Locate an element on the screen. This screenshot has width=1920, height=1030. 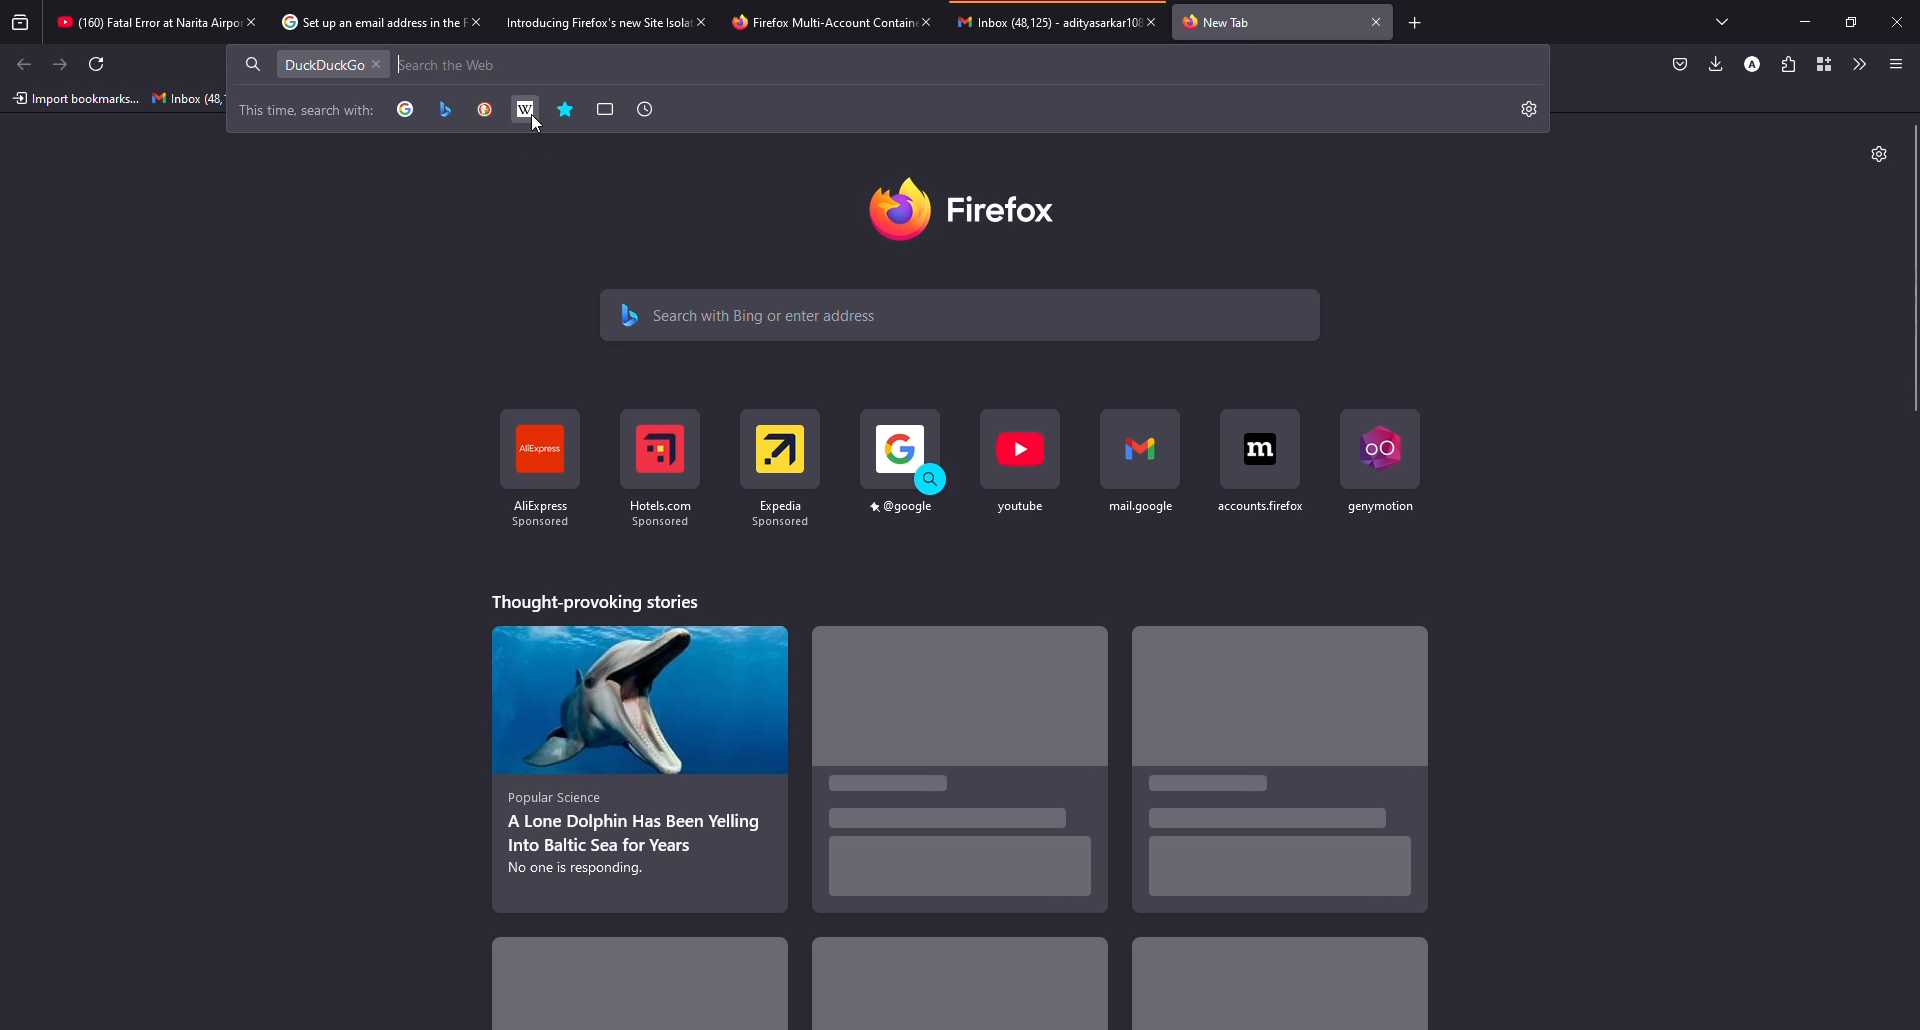
minimize is located at coordinates (1805, 21).